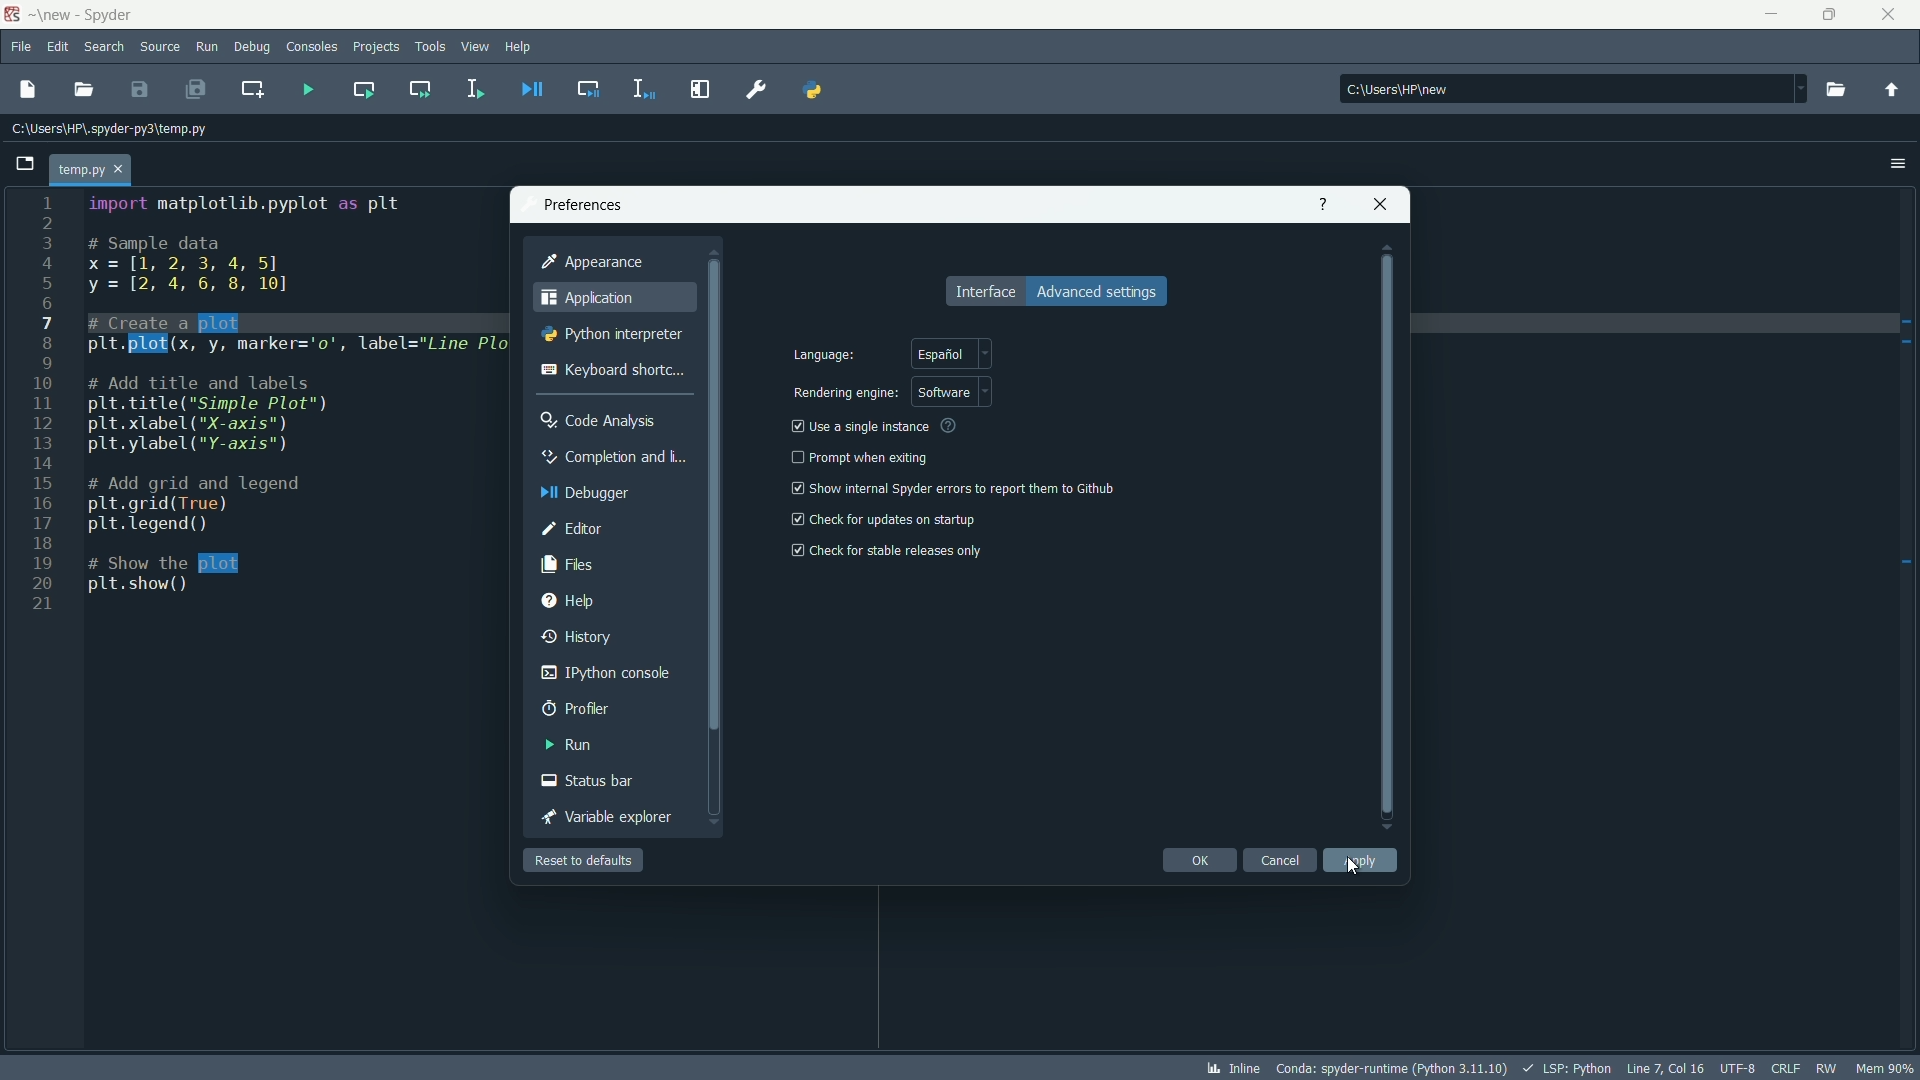 The image size is (1920, 1080). I want to click on ok, so click(1198, 861).